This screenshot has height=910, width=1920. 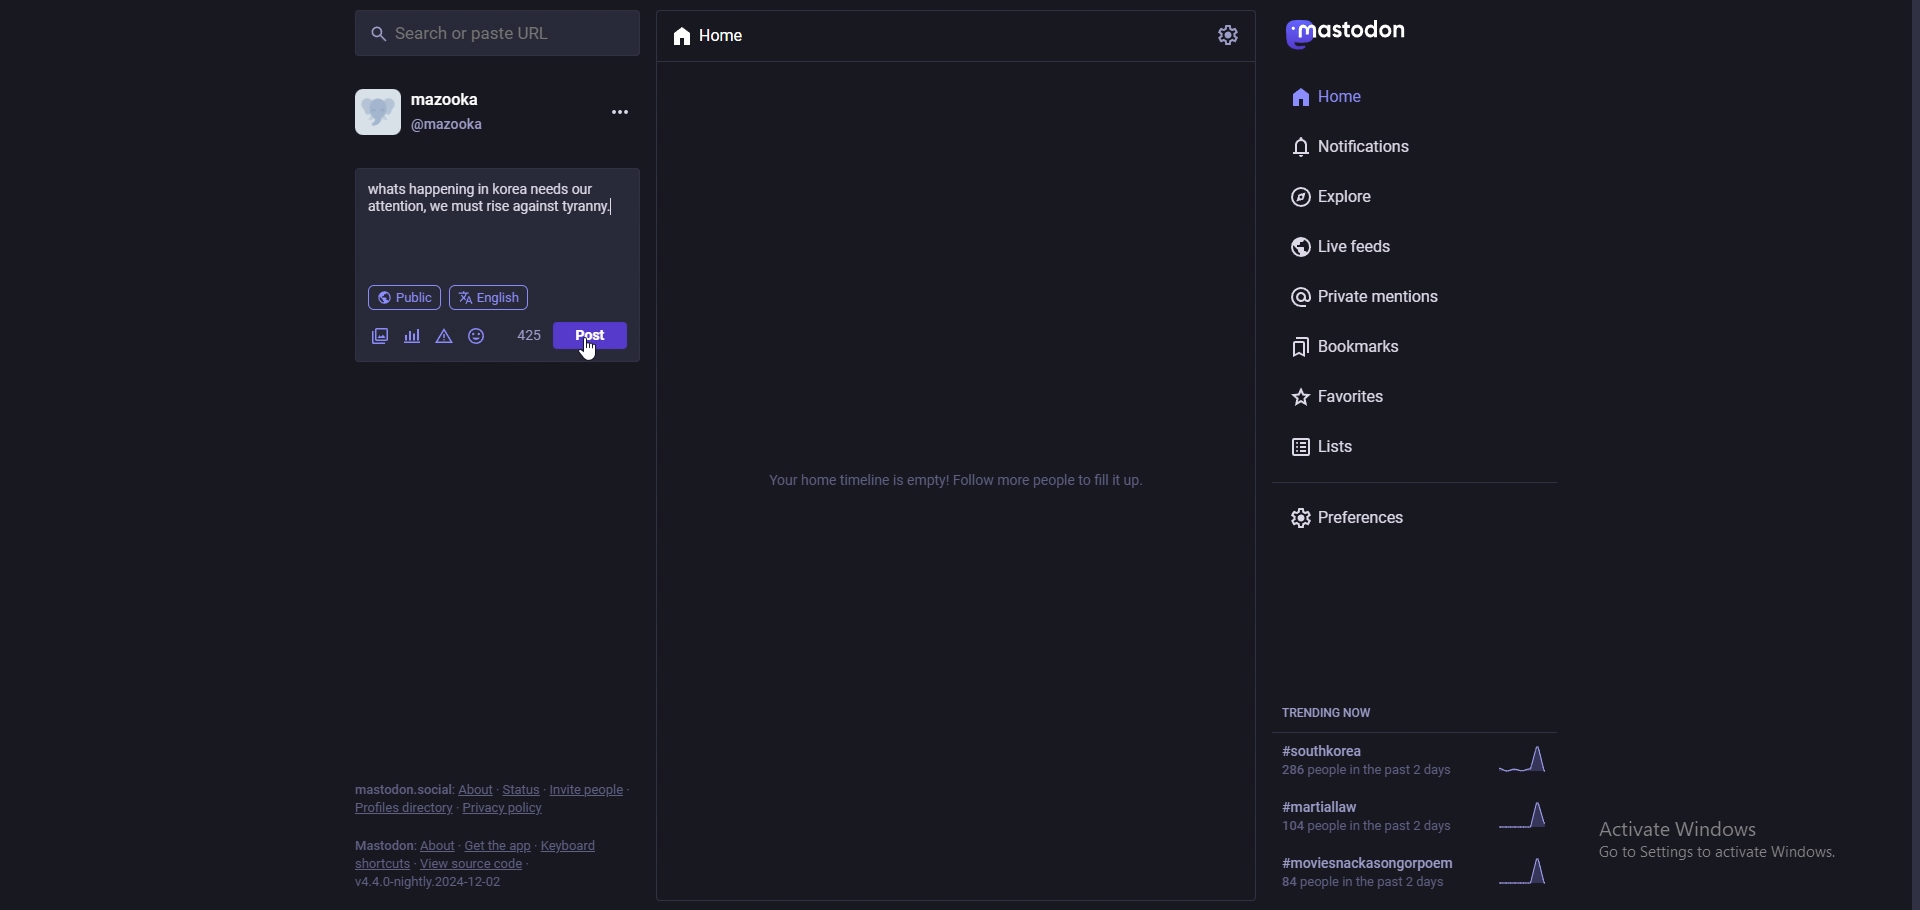 I want to click on mastodon, so click(x=1352, y=32).